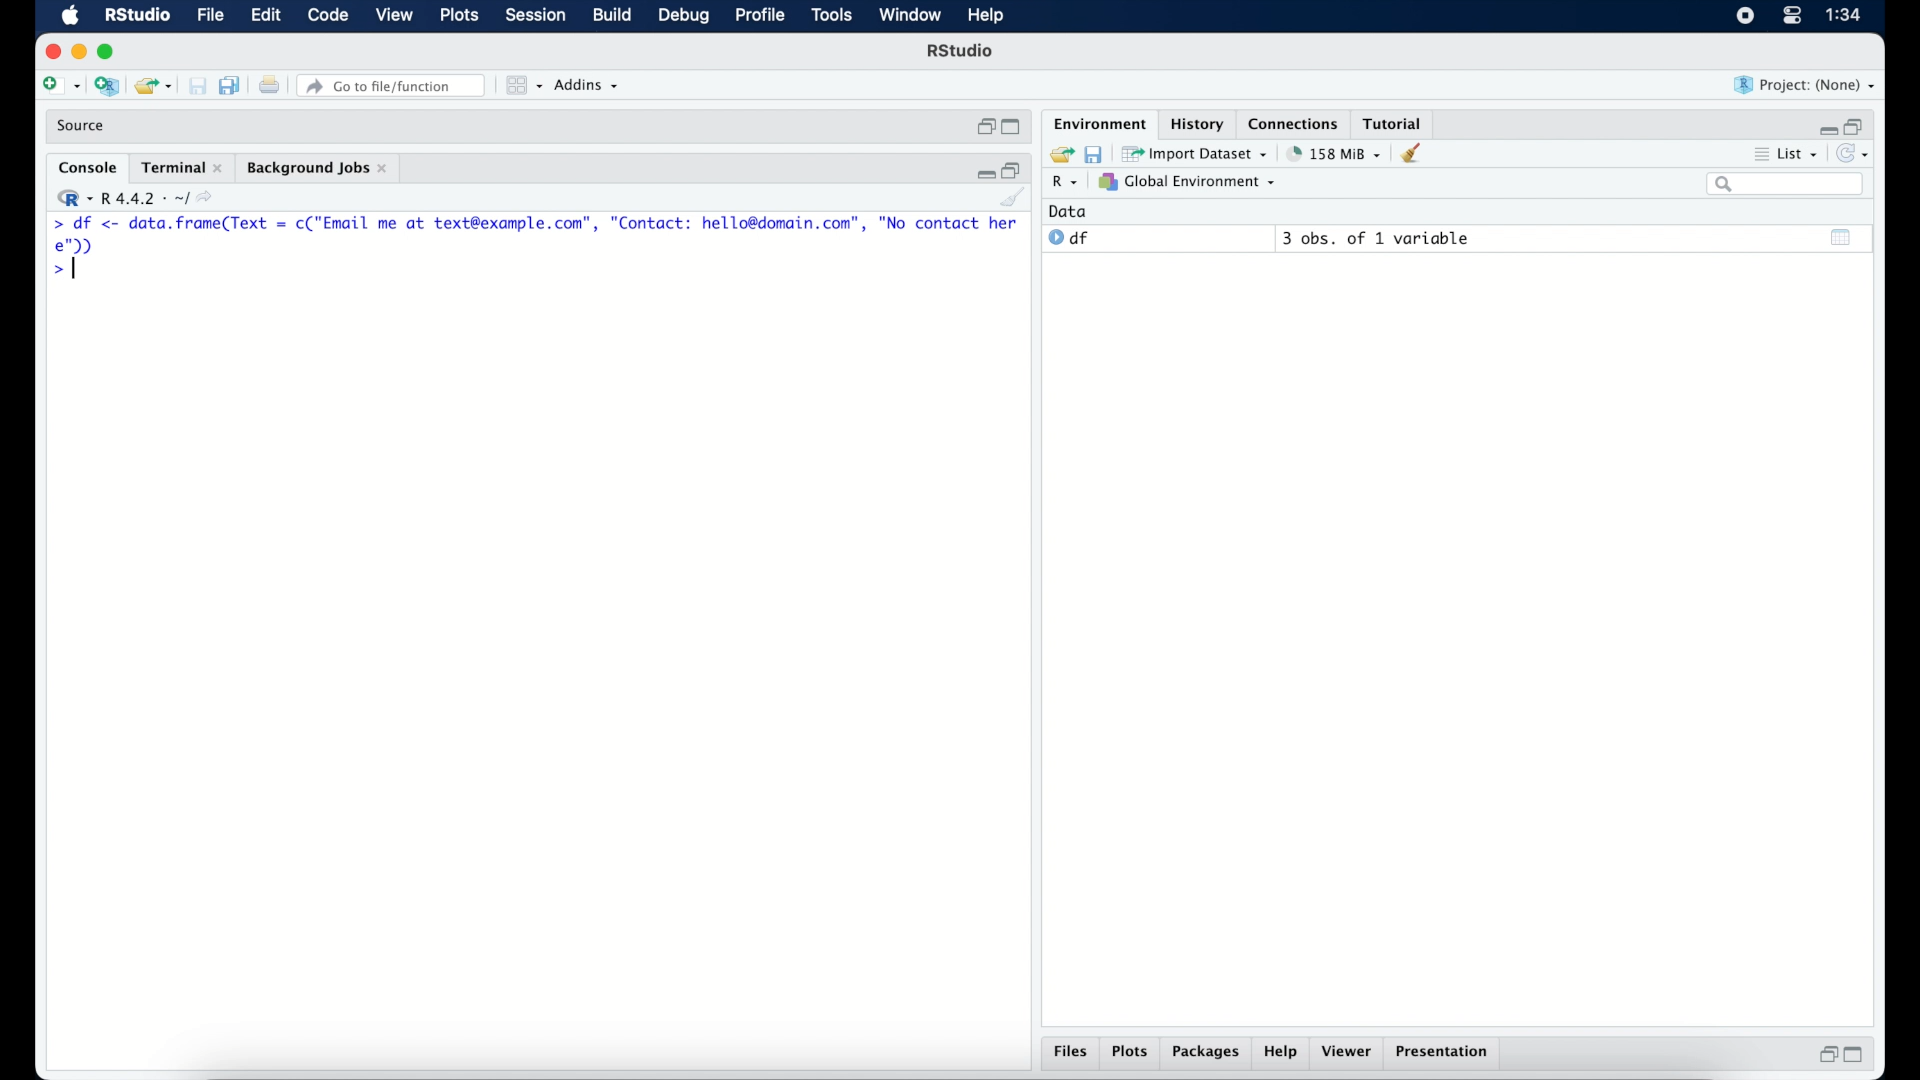 This screenshot has width=1920, height=1080. What do you see at coordinates (1841, 239) in the screenshot?
I see `show output window` at bounding box center [1841, 239].